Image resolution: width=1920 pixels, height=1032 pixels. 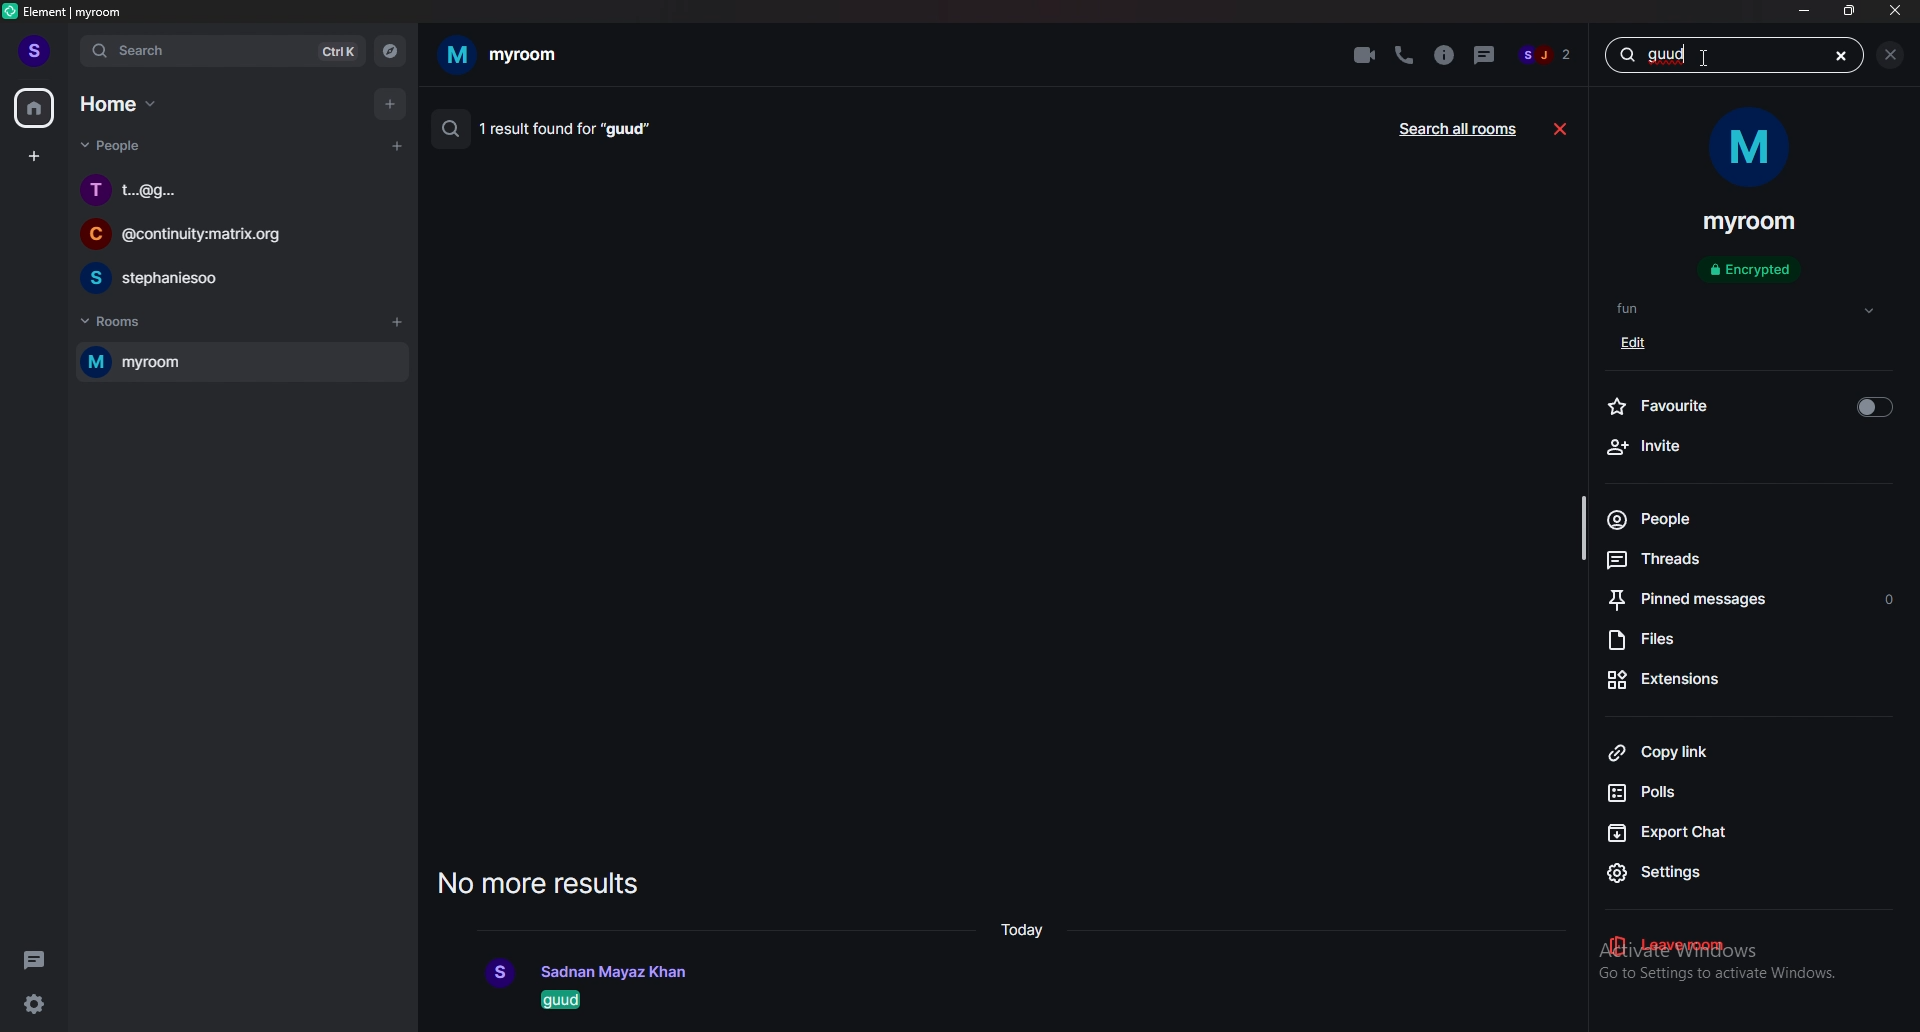 What do you see at coordinates (1752, 406) in the screenshot?
I see `favourite` at bounding box center [1752, 406].